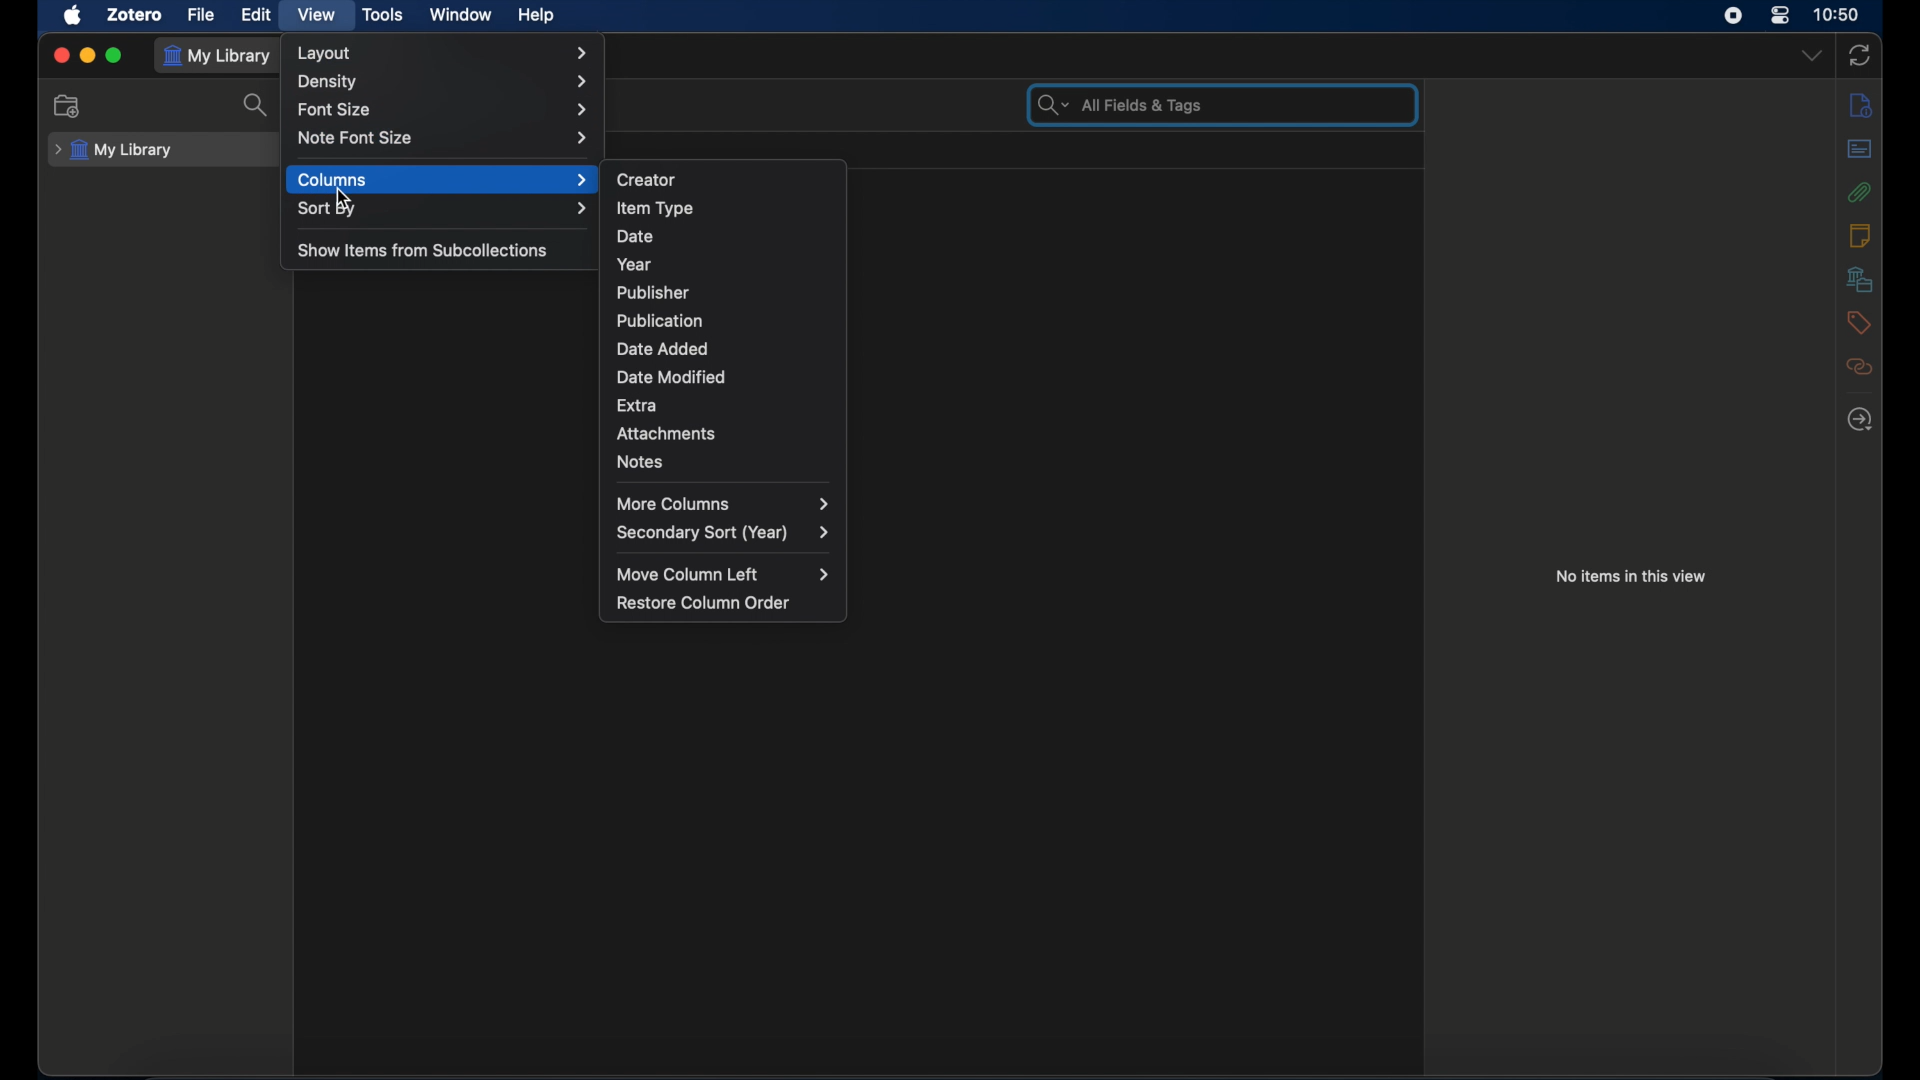  I want to click on related, so click(1861, 367).